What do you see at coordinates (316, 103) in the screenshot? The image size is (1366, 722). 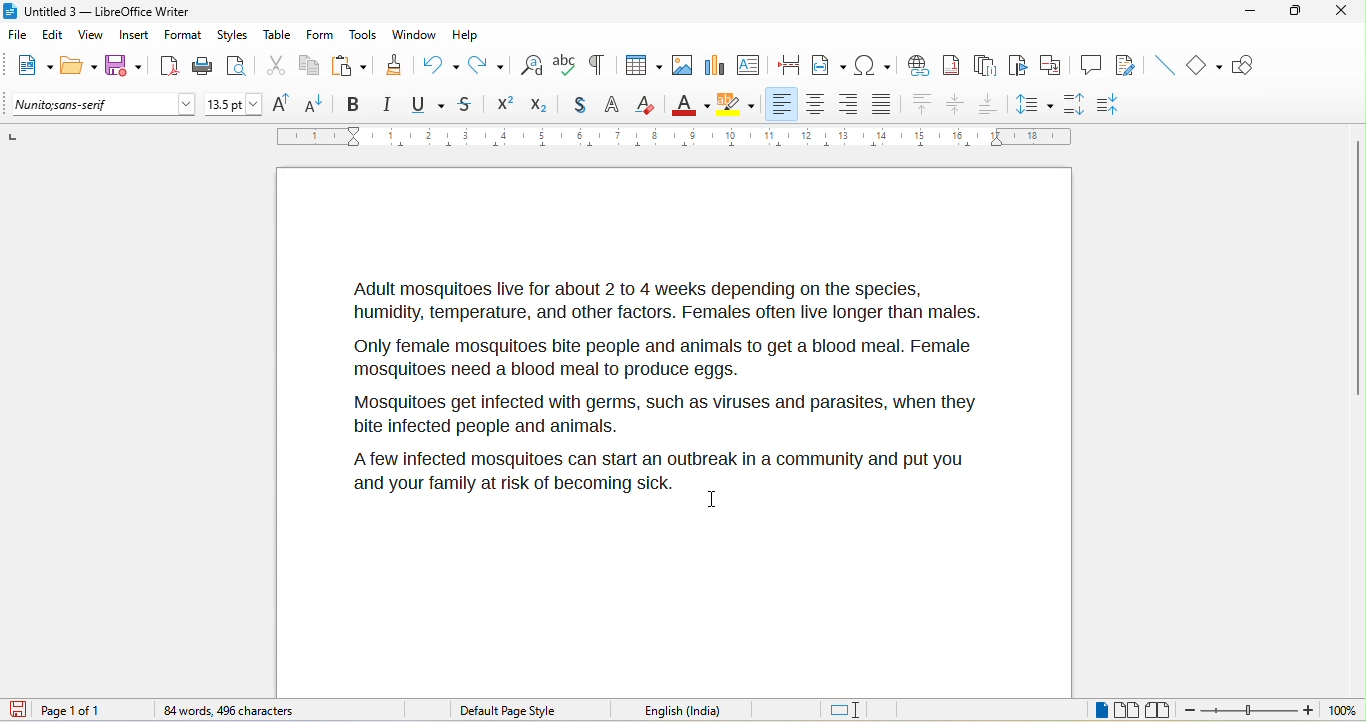 I see `decrease size` at bounding box center [316, 103].